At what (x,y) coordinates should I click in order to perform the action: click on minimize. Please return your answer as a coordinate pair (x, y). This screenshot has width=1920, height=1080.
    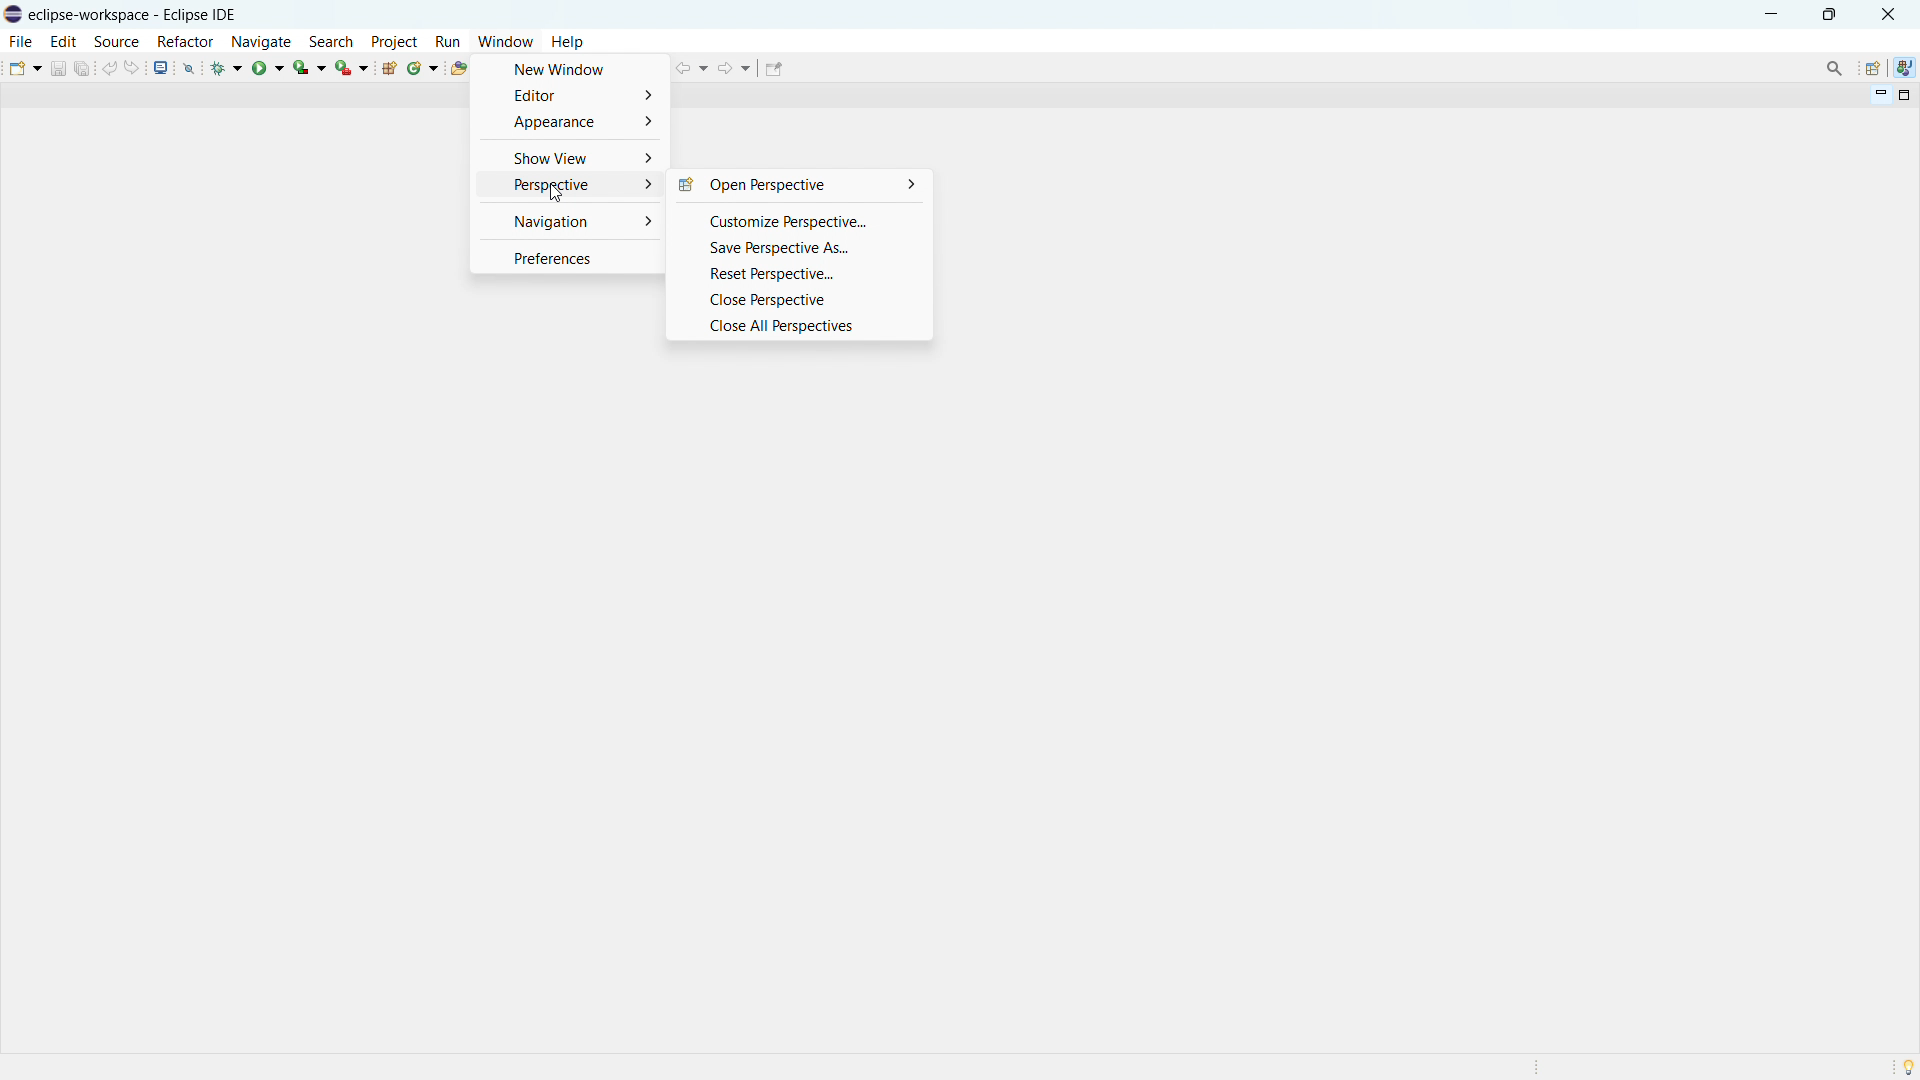
    Looking at the image, I should click on (1772, 13).